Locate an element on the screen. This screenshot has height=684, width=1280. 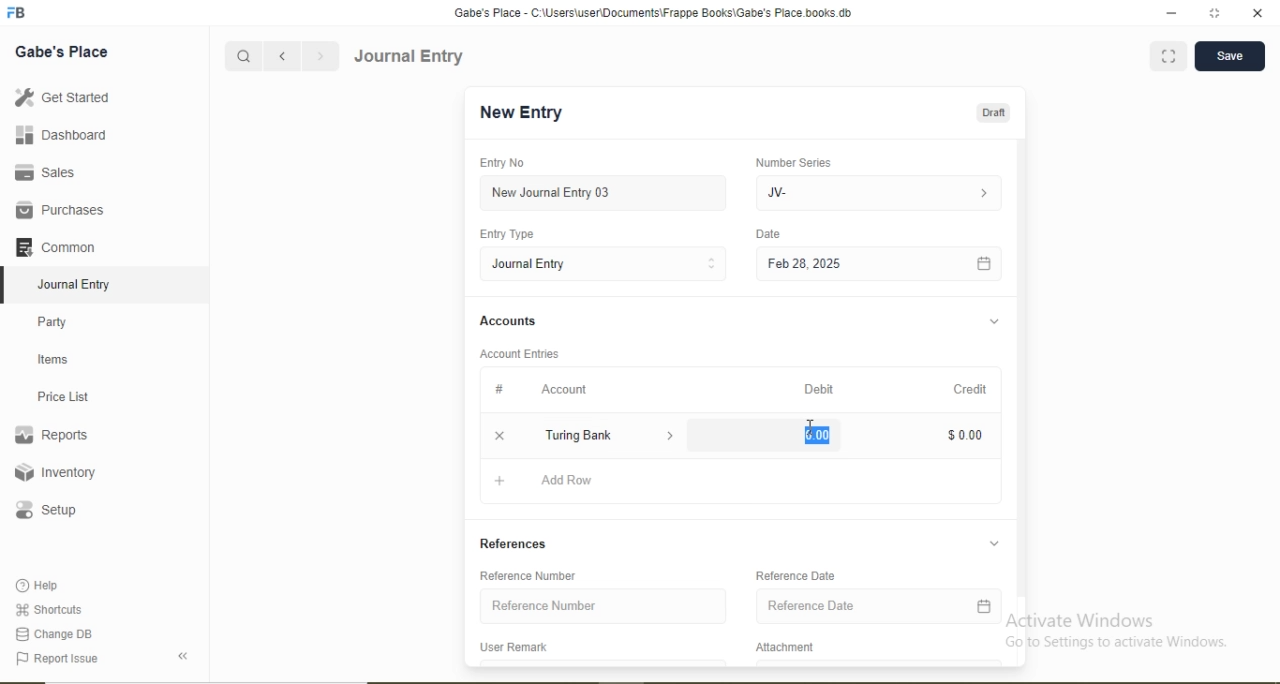
Debit is located at coordinates (819, 389).